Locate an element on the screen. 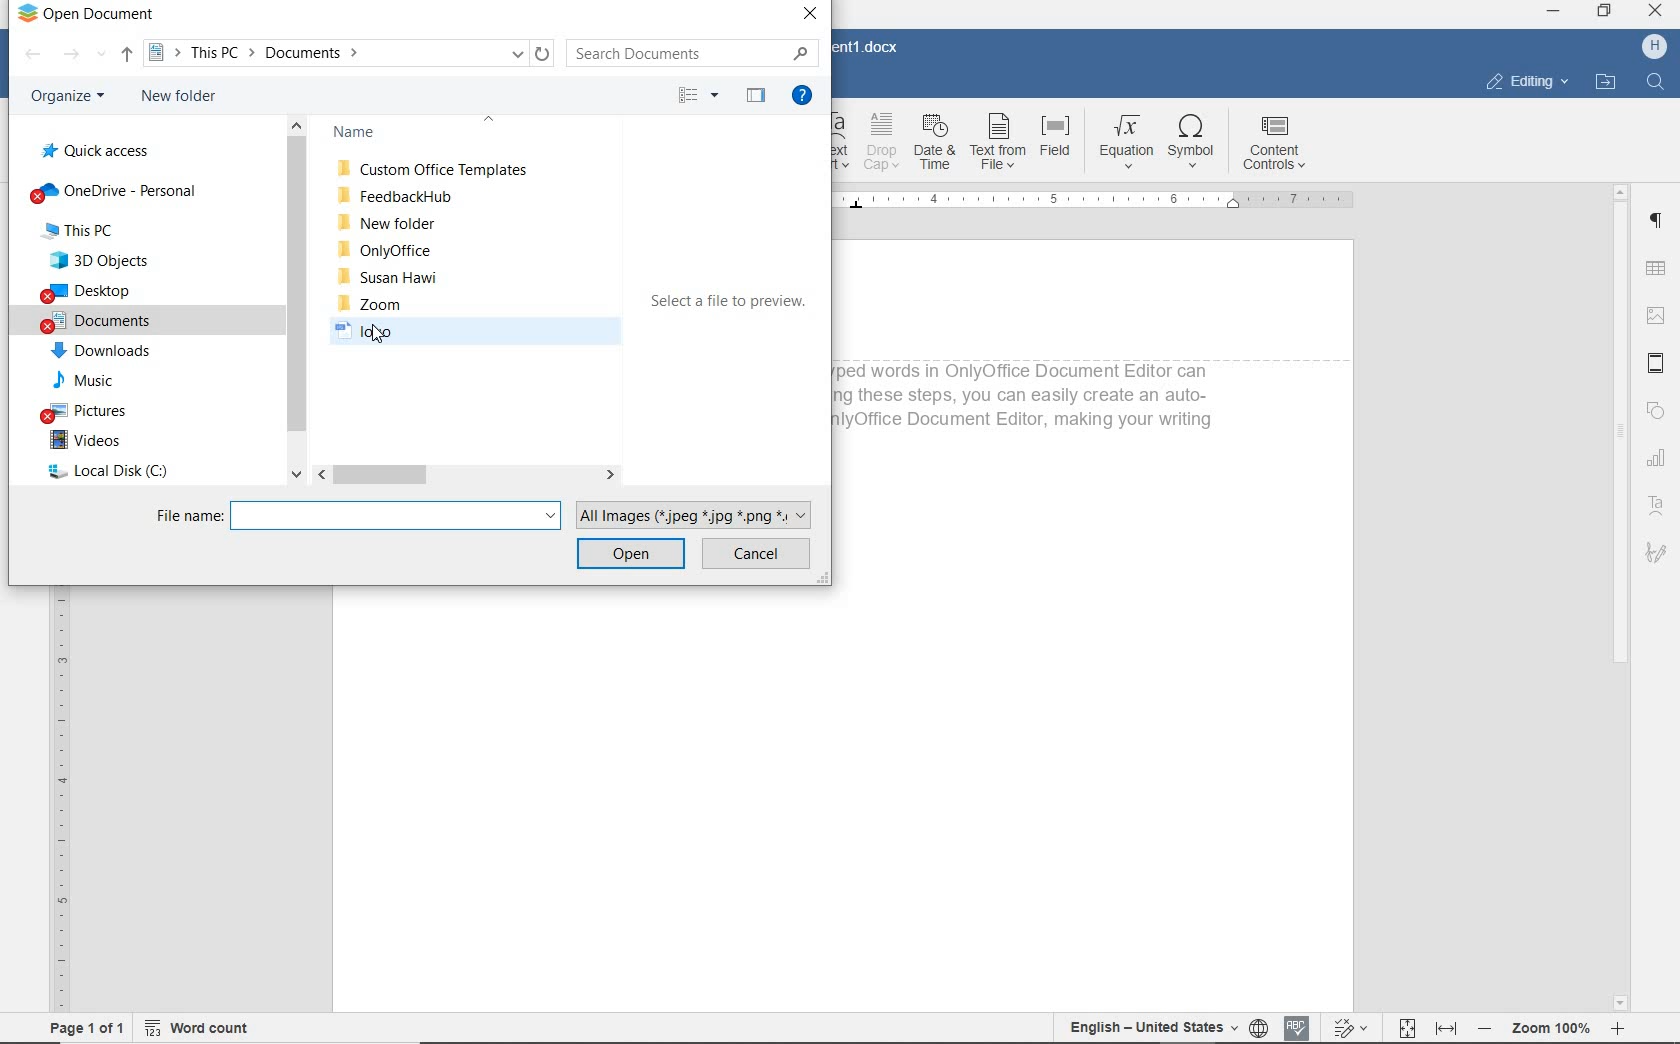  VIDEOS is located at coordinates (88, 441).